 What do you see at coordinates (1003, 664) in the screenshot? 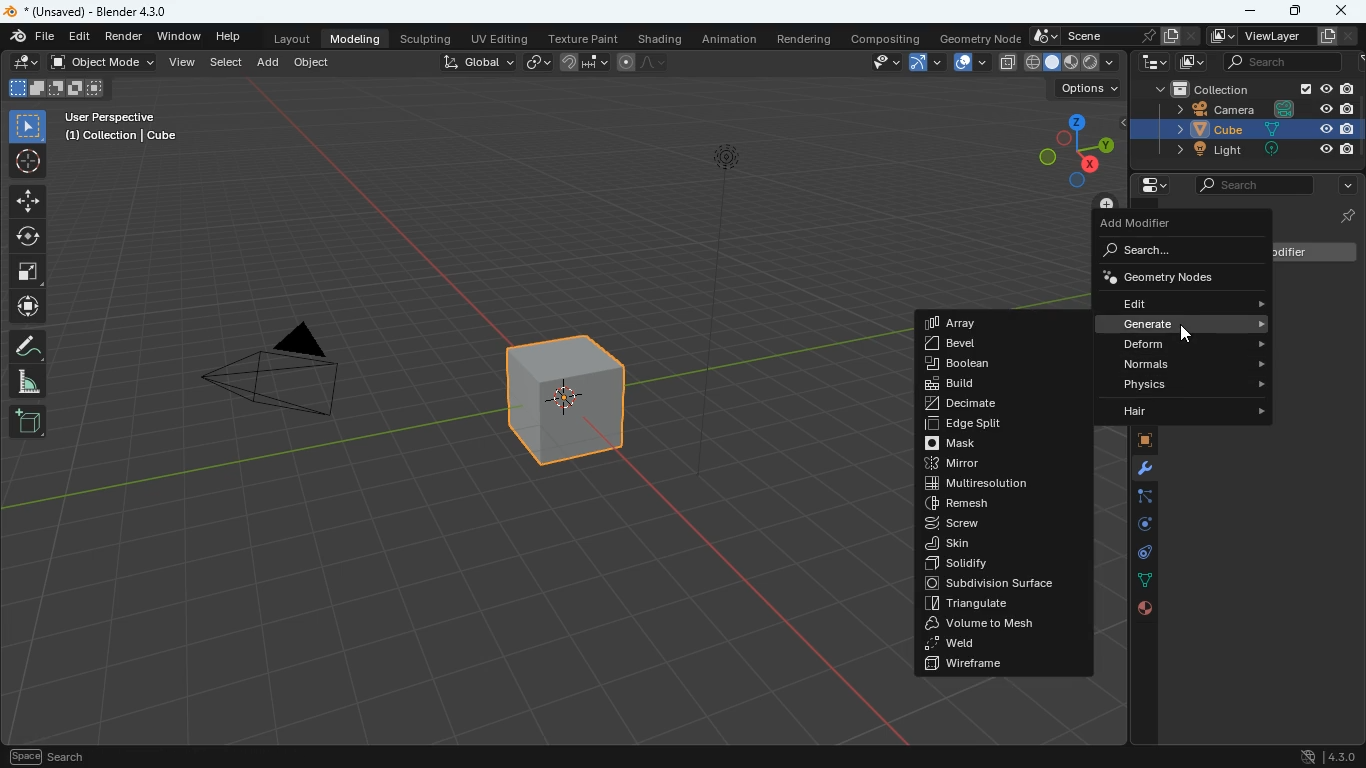
I see `wireframe` at bounding box center [1003, 664].